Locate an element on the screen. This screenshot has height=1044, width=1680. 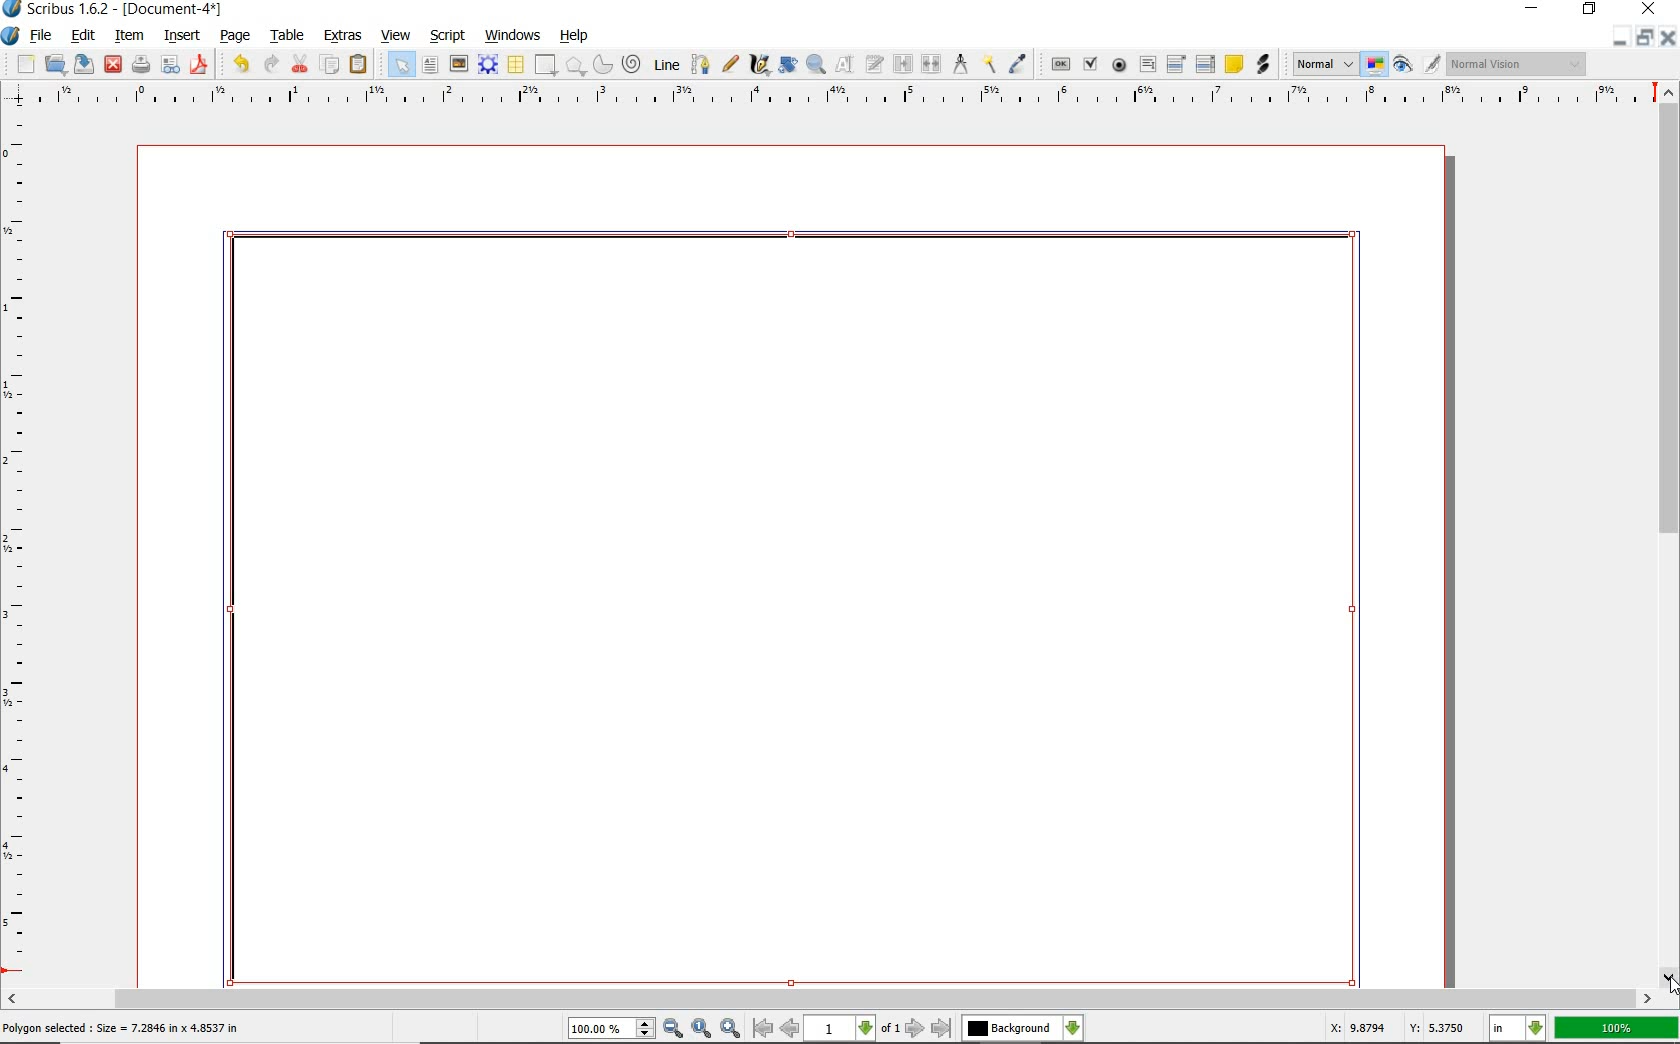
open is located at coordinates (56, 65).